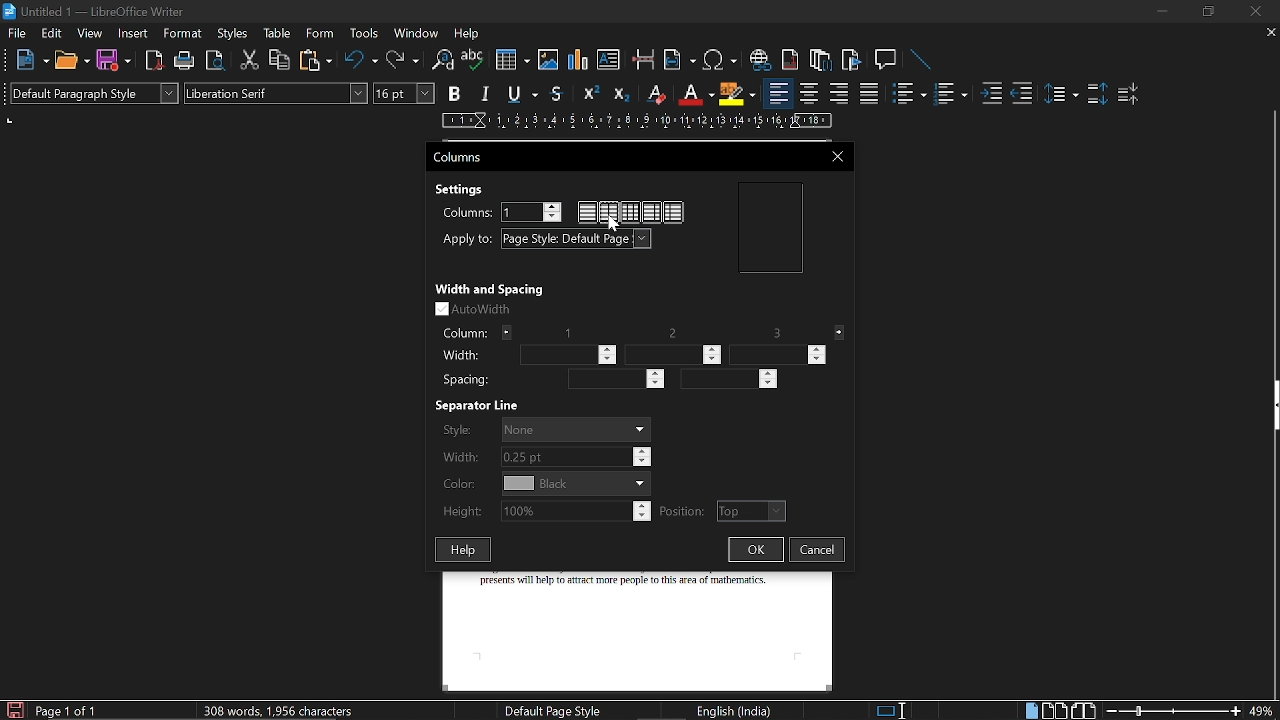 This screenshot has height=720, width=1280. Describe the element at coordinates (468, 240) in the screenshot. I see `Apply to` at that location.